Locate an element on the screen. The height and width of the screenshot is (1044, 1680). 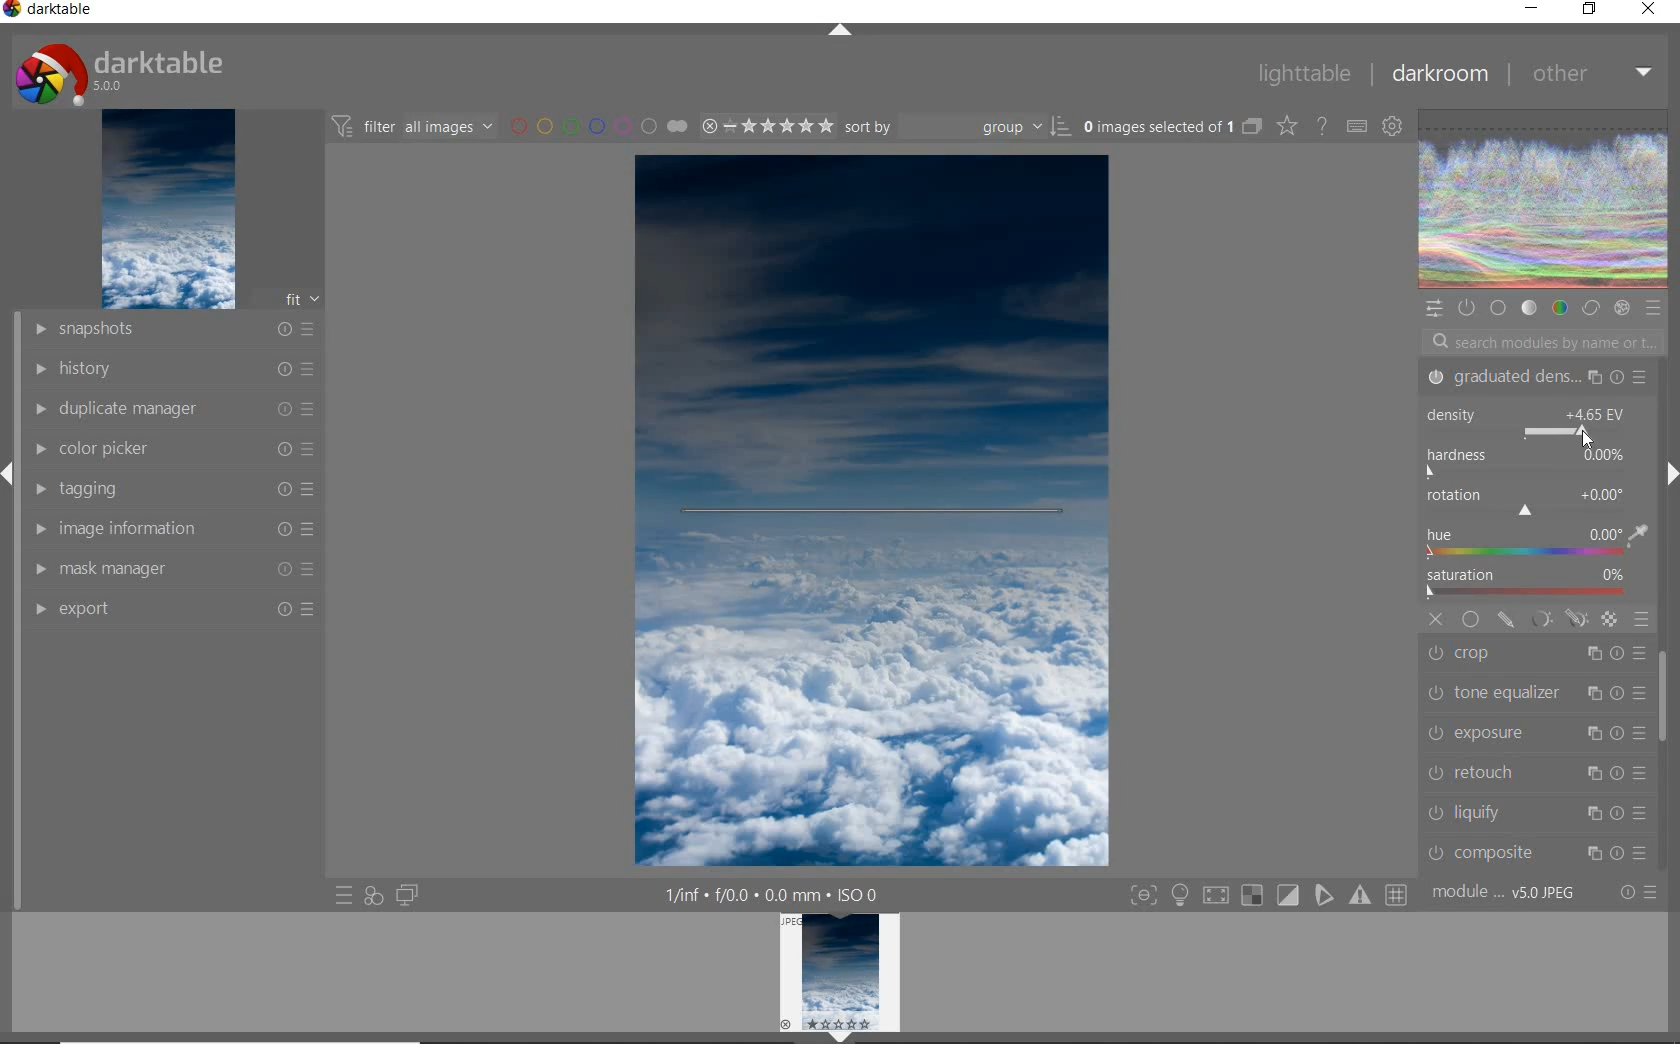
BASE is located at coordinates (1500, 308).